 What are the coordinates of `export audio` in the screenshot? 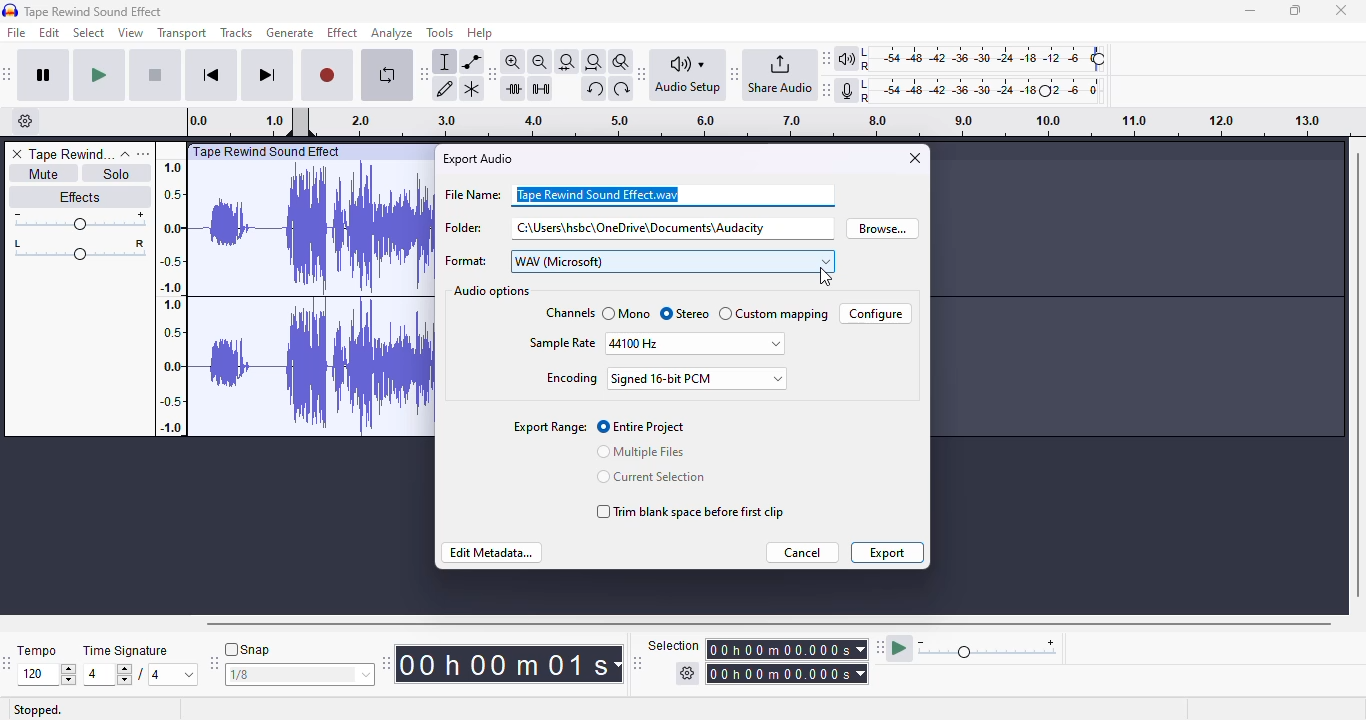 It's located at (476, 159).